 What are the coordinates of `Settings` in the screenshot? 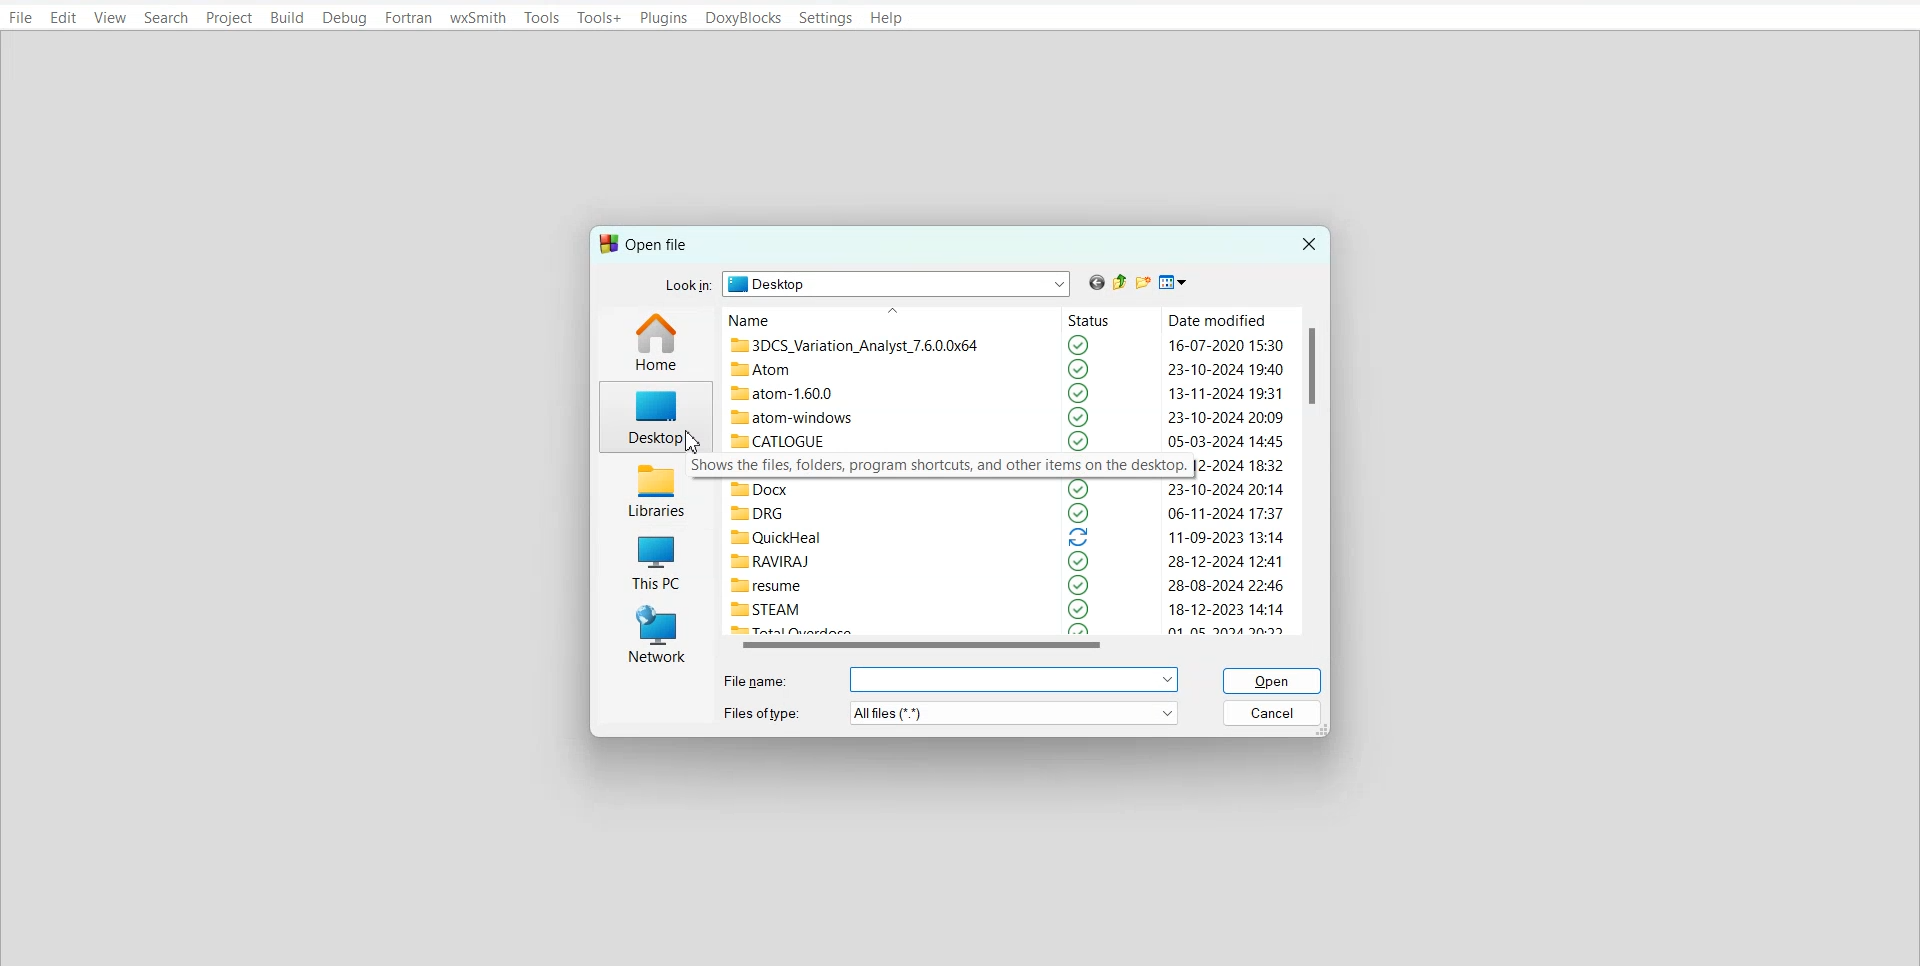 It's located at (826, 18).